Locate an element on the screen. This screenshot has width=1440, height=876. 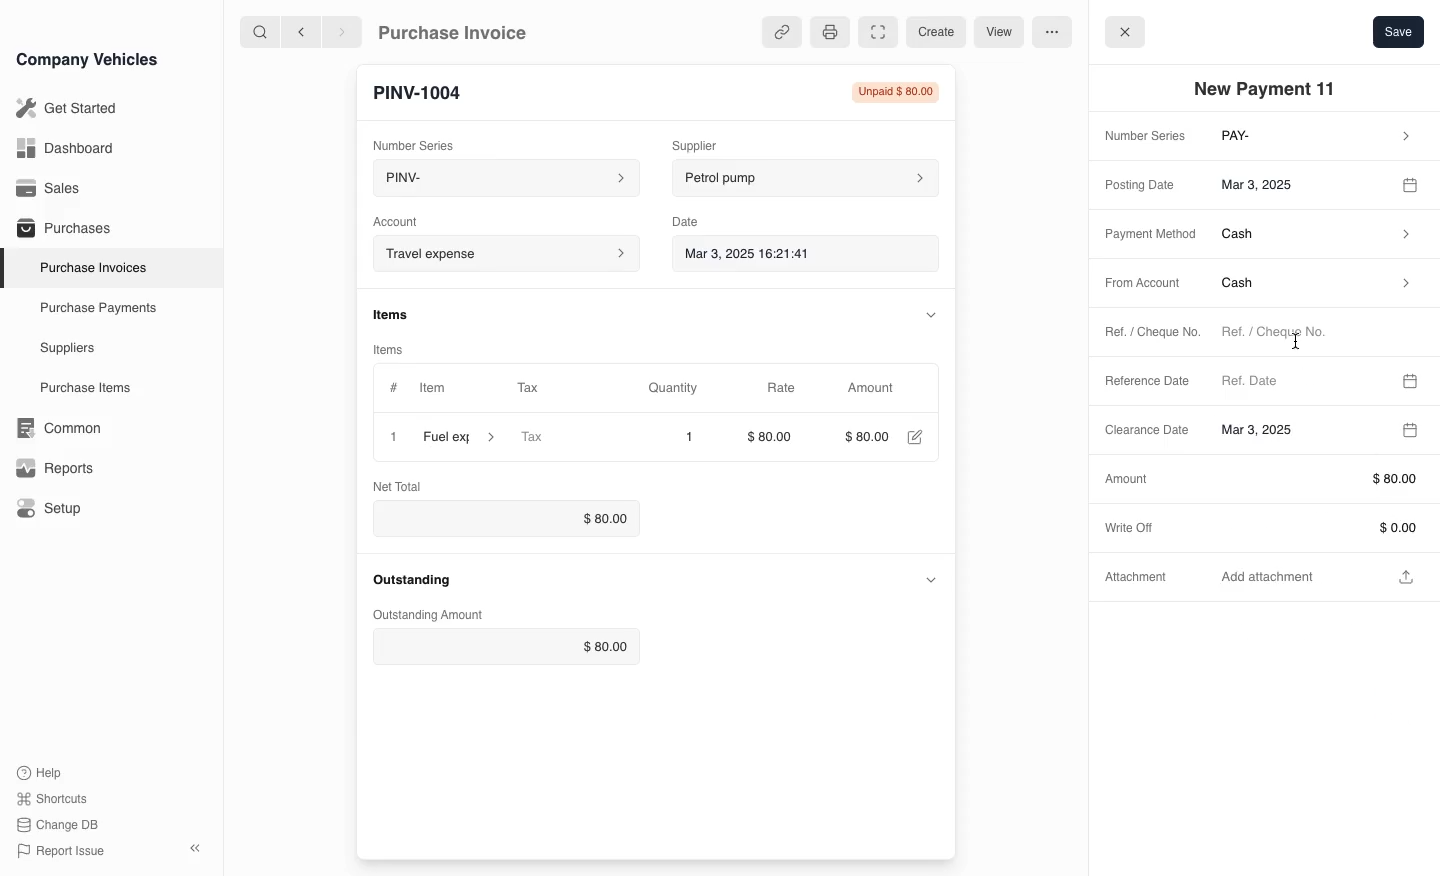
unpaid is located at coordinates (889, 92).